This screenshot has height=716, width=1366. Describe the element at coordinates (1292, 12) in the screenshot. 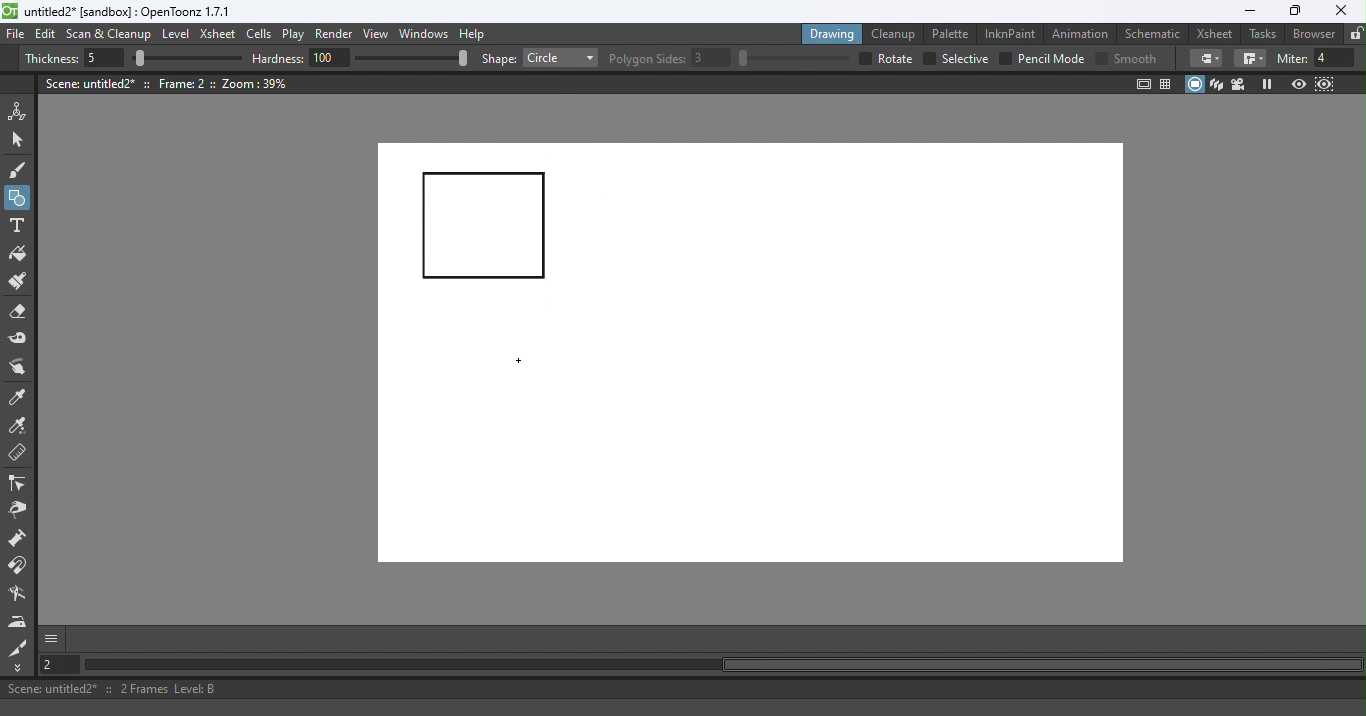

I see `Maximize` at that location.